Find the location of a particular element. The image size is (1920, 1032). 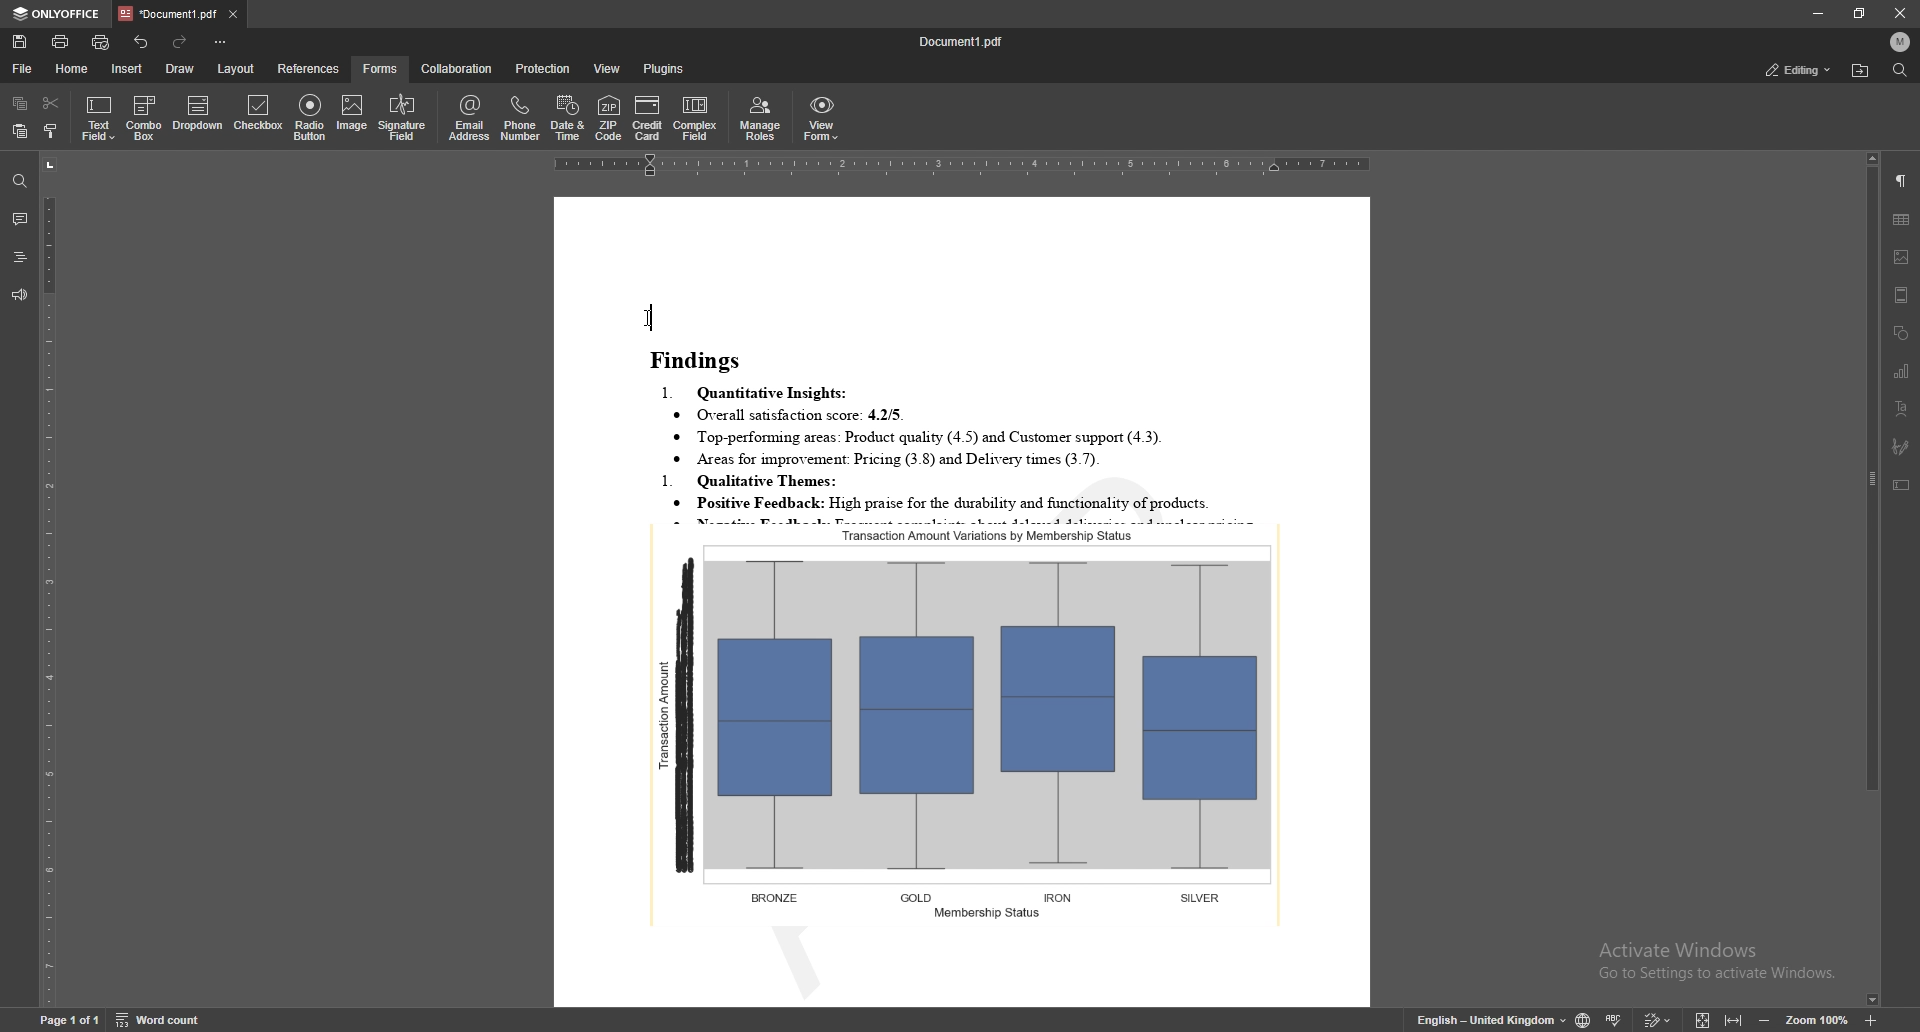

manage roles is located at coordinates (761, 120).